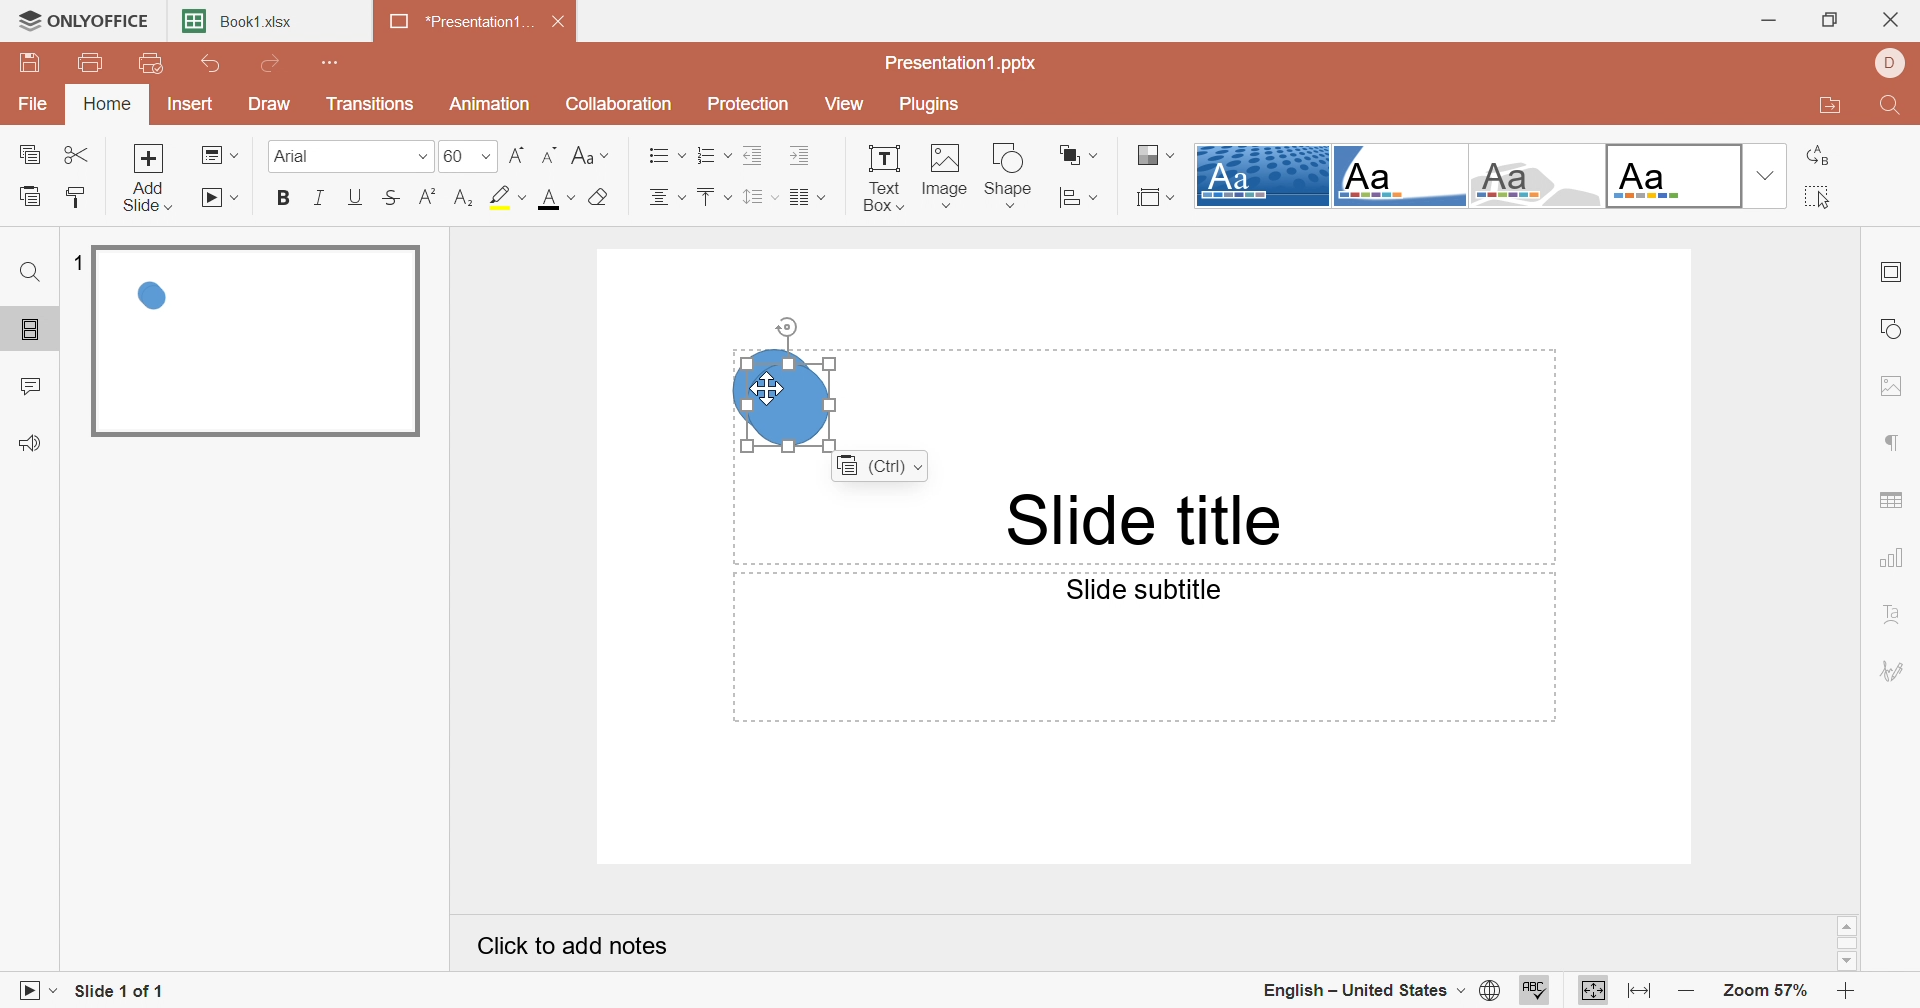  Describe the element at coordinates (273, 103) in the screenshot. I see `Draw` at that location.